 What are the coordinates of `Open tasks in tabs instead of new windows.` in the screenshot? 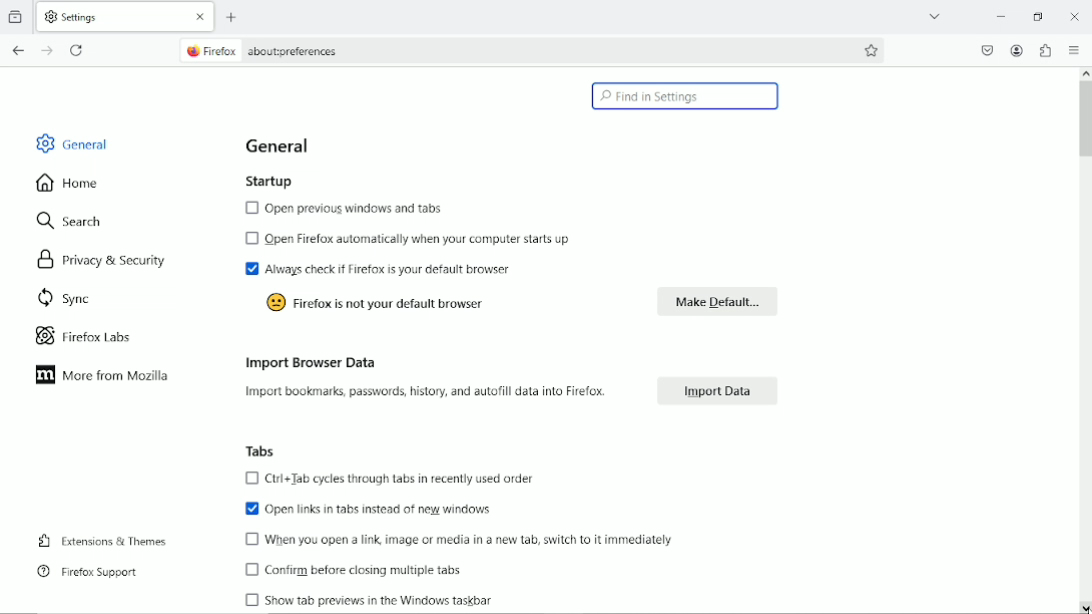 It's located at (376, 510).